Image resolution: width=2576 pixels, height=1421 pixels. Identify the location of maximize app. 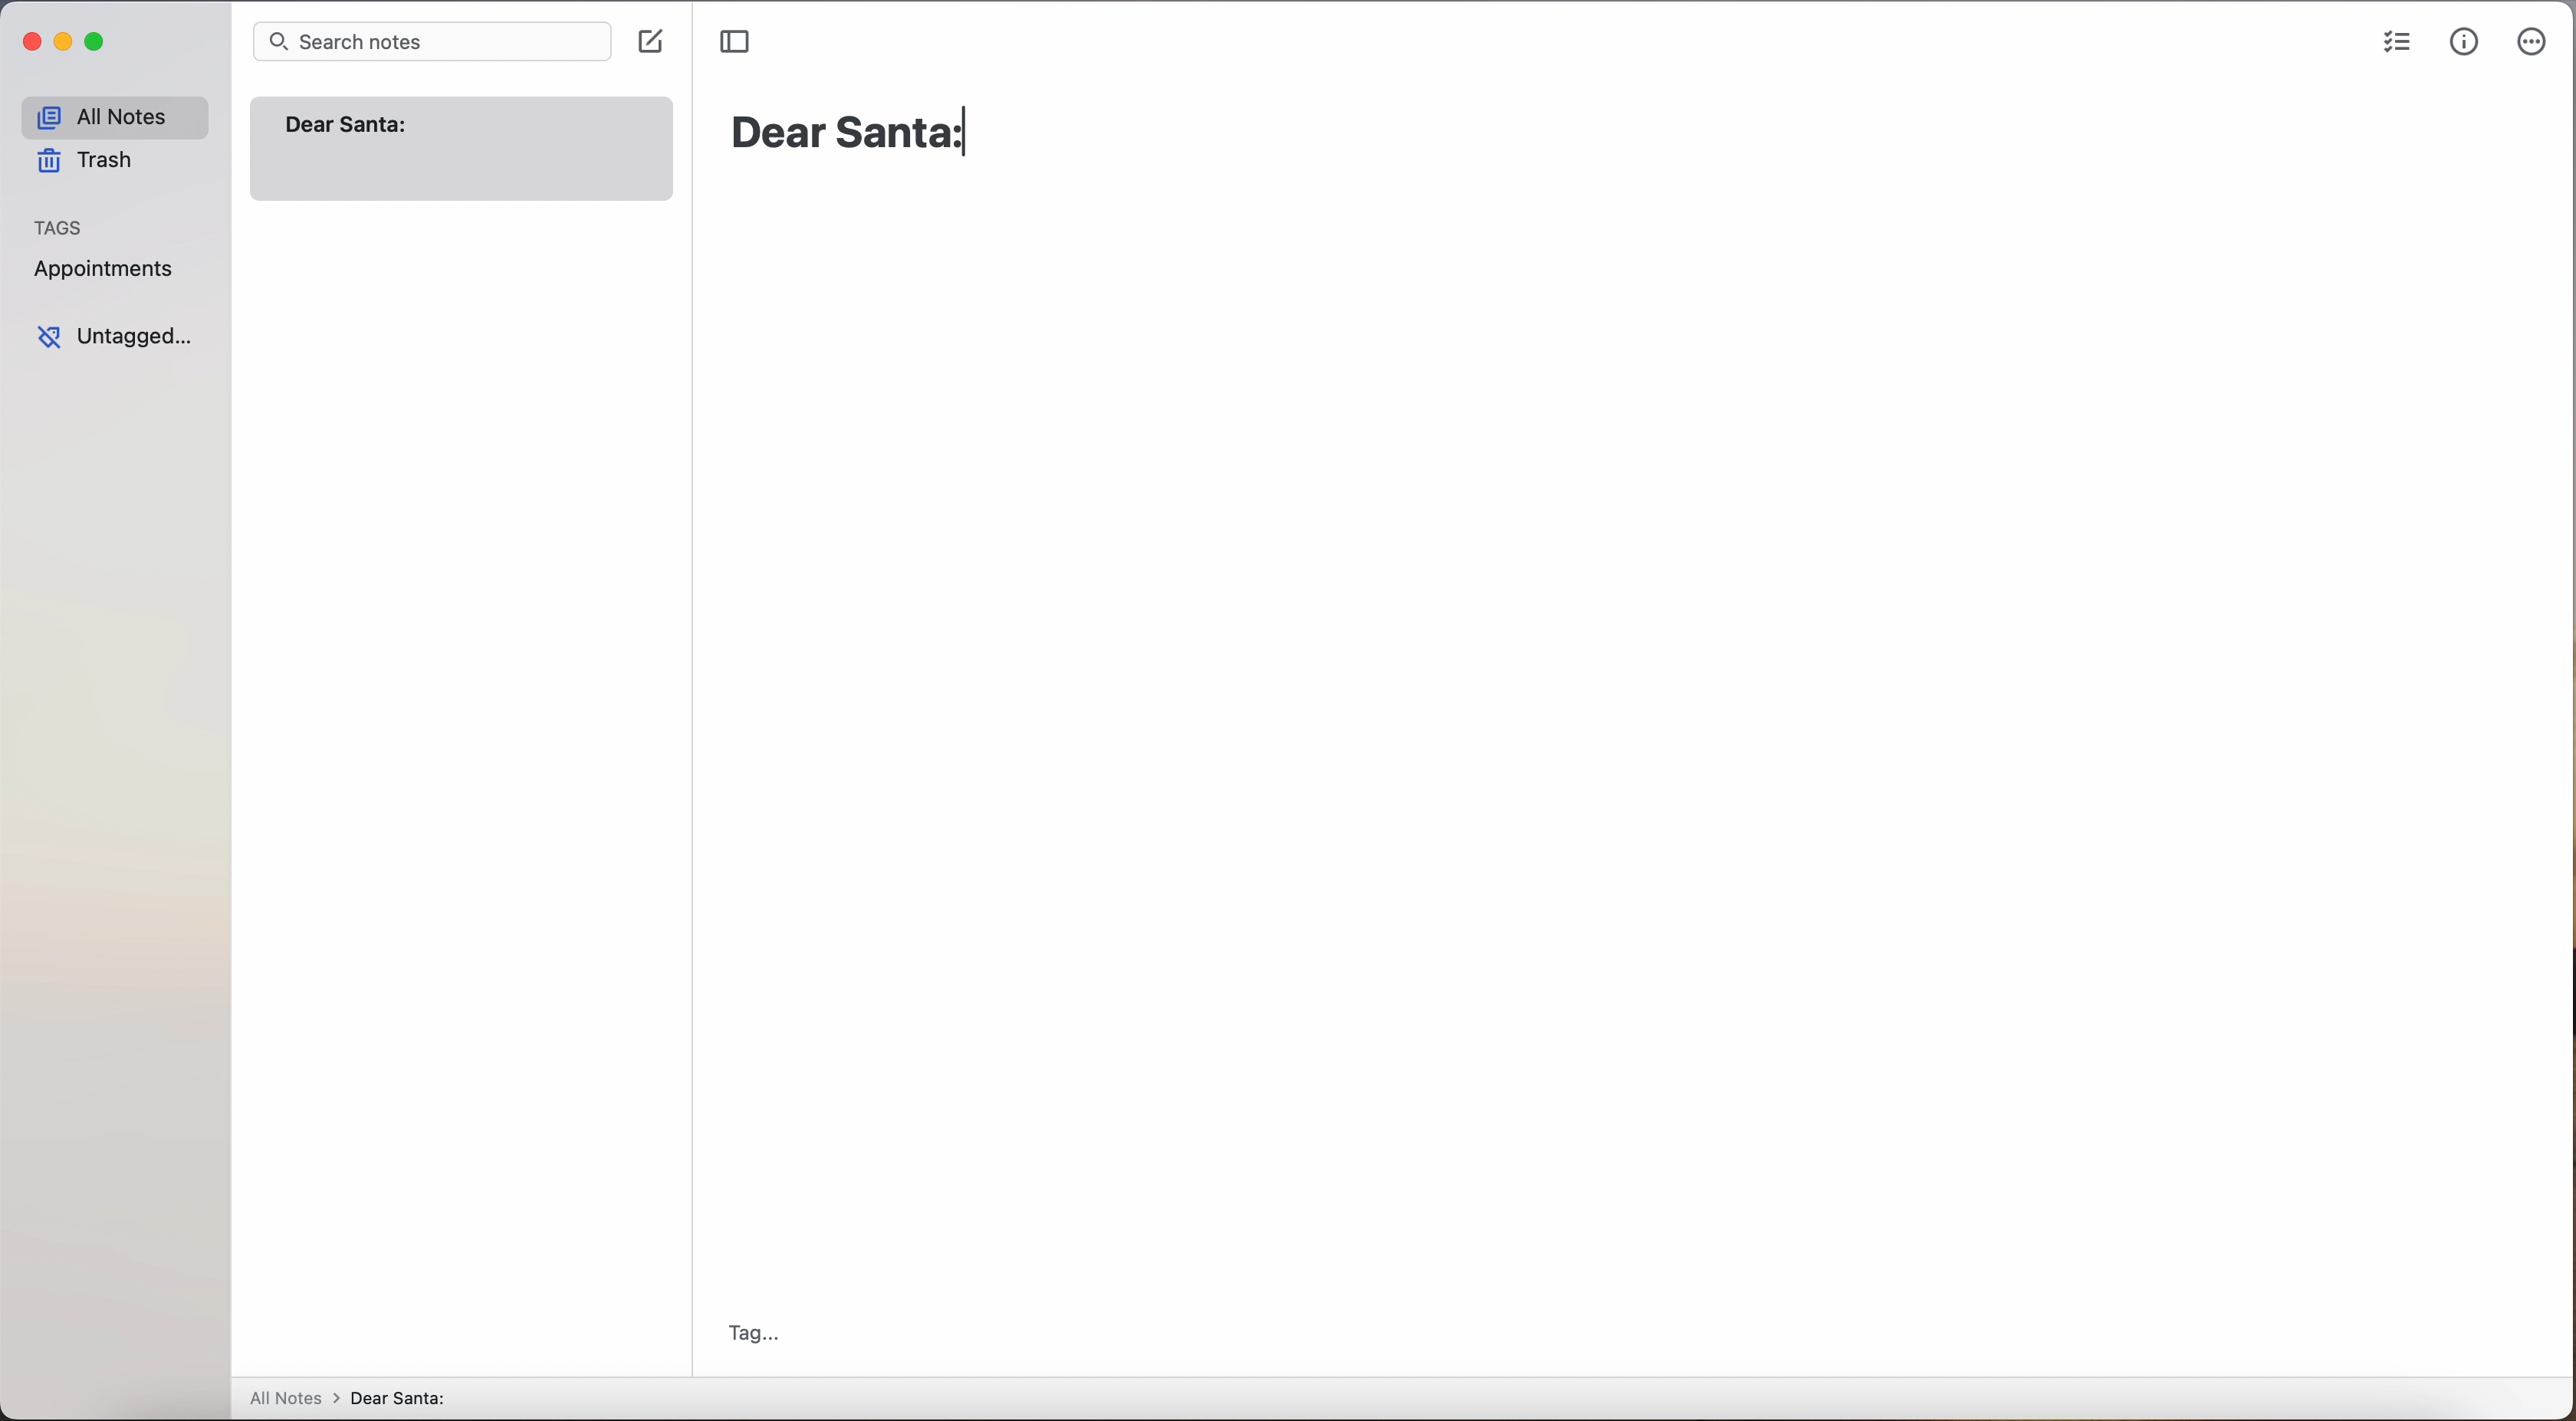
(98, 40).